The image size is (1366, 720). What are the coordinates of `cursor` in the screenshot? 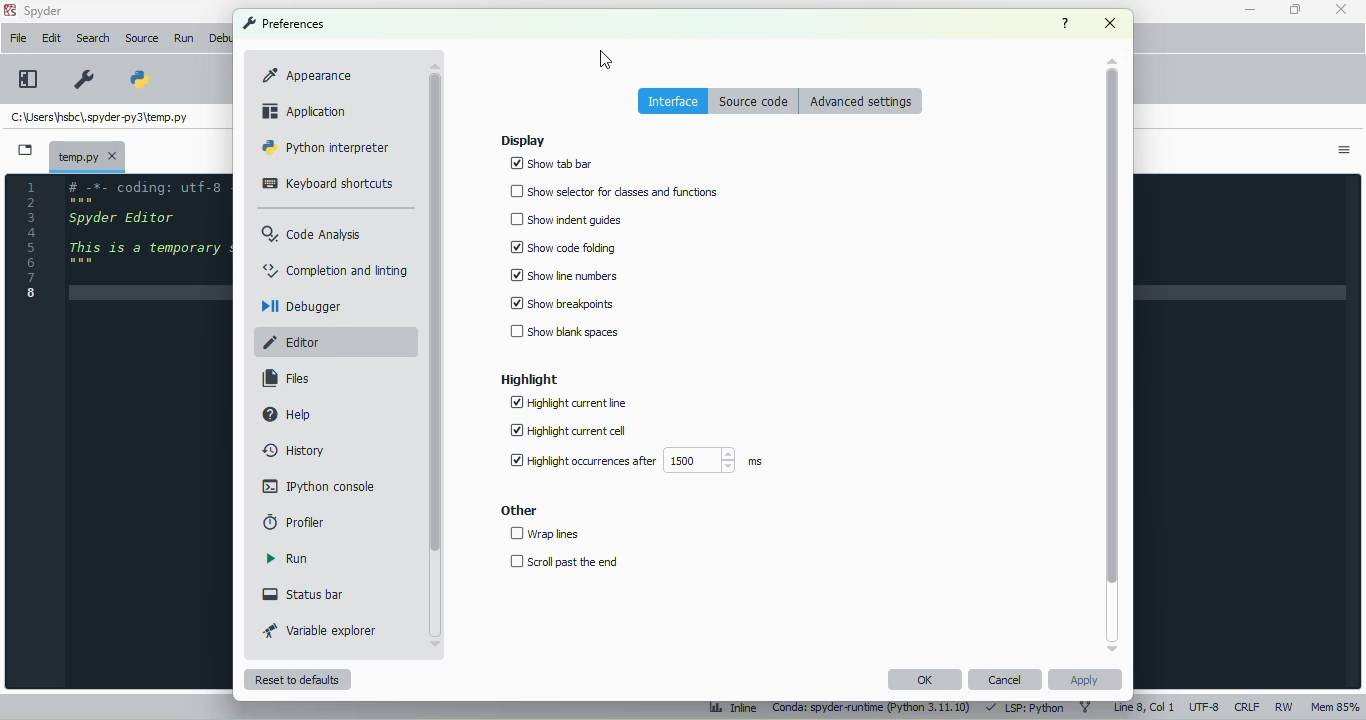 It's located at (605, 59).